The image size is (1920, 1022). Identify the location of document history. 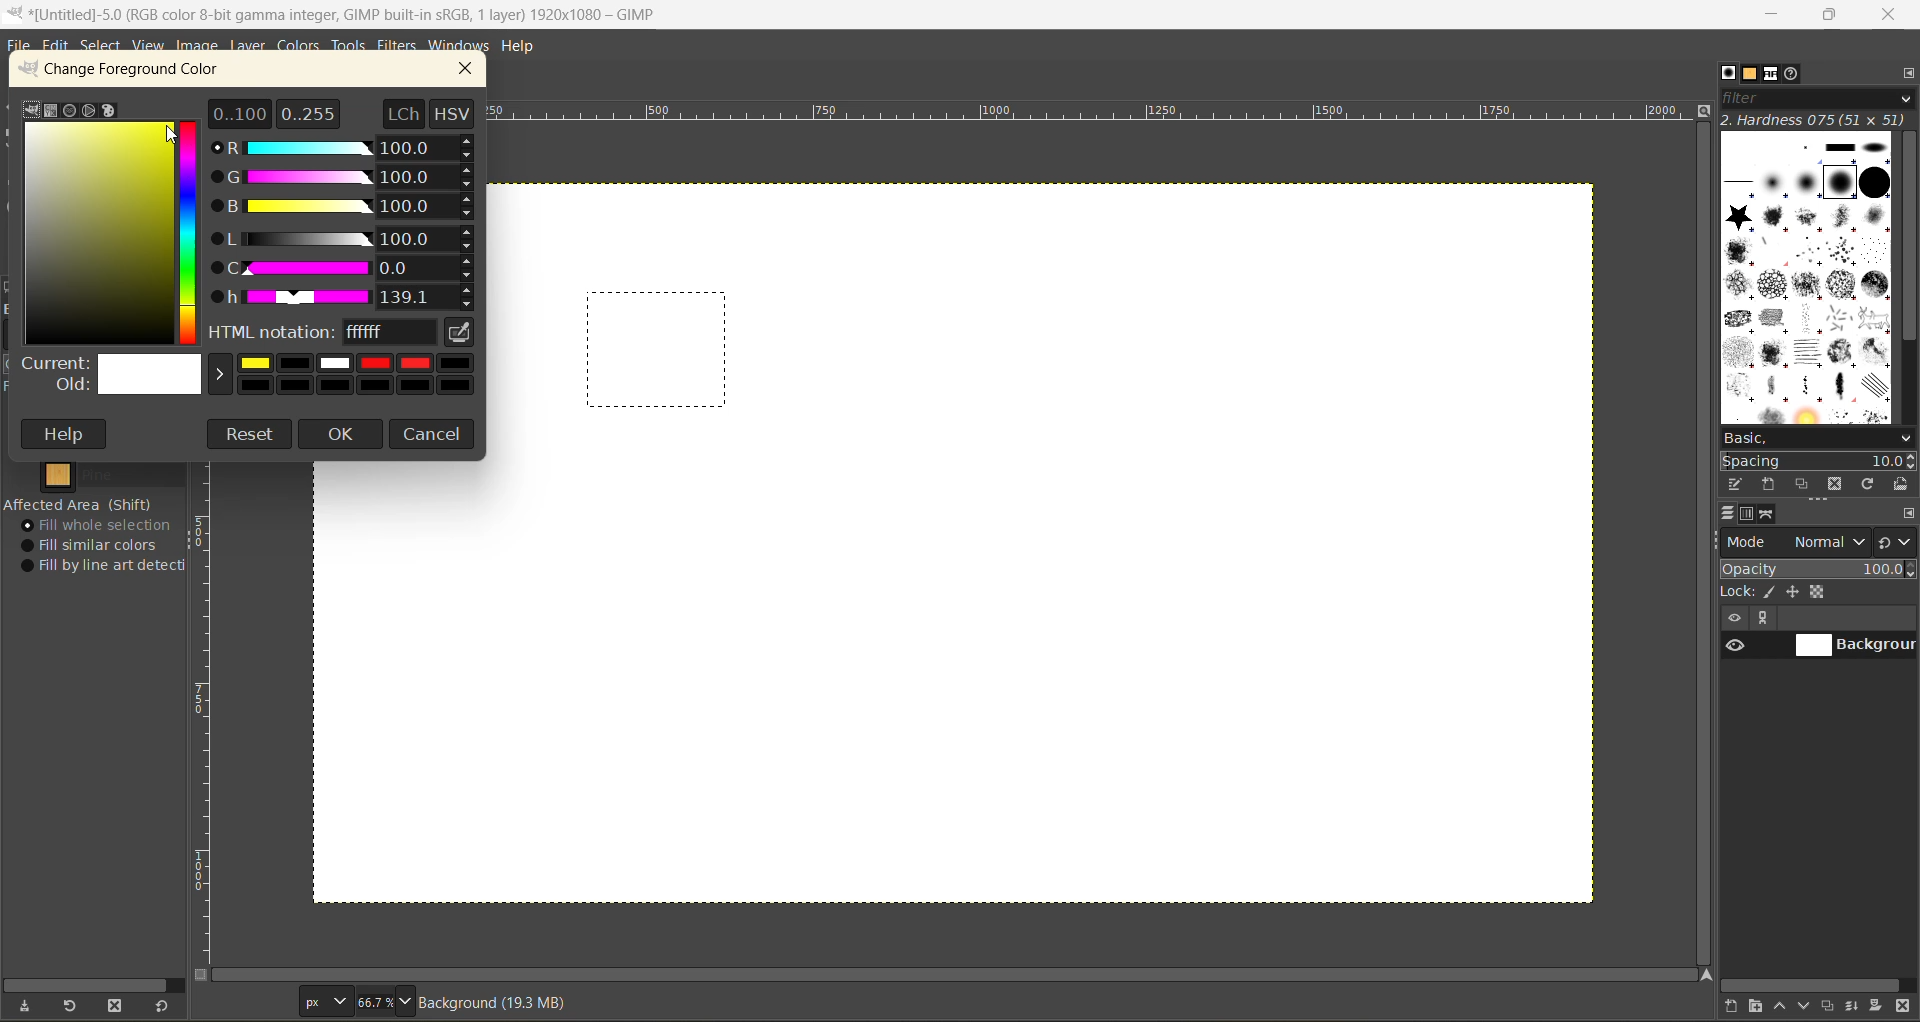
(1794, 75).